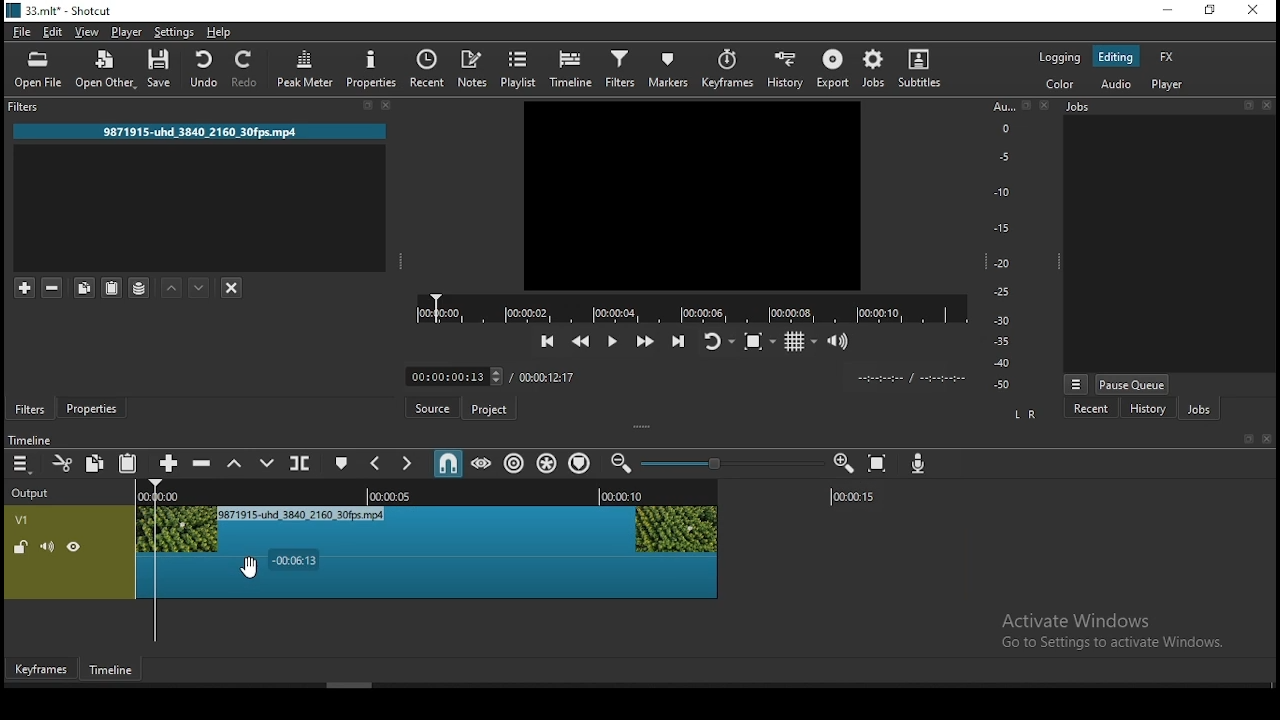 Image resolution: width=1280 pixels, height=720 pixels. Describe the element at coordinates (867, 542) in the screenshot. I see `video track` at that location.